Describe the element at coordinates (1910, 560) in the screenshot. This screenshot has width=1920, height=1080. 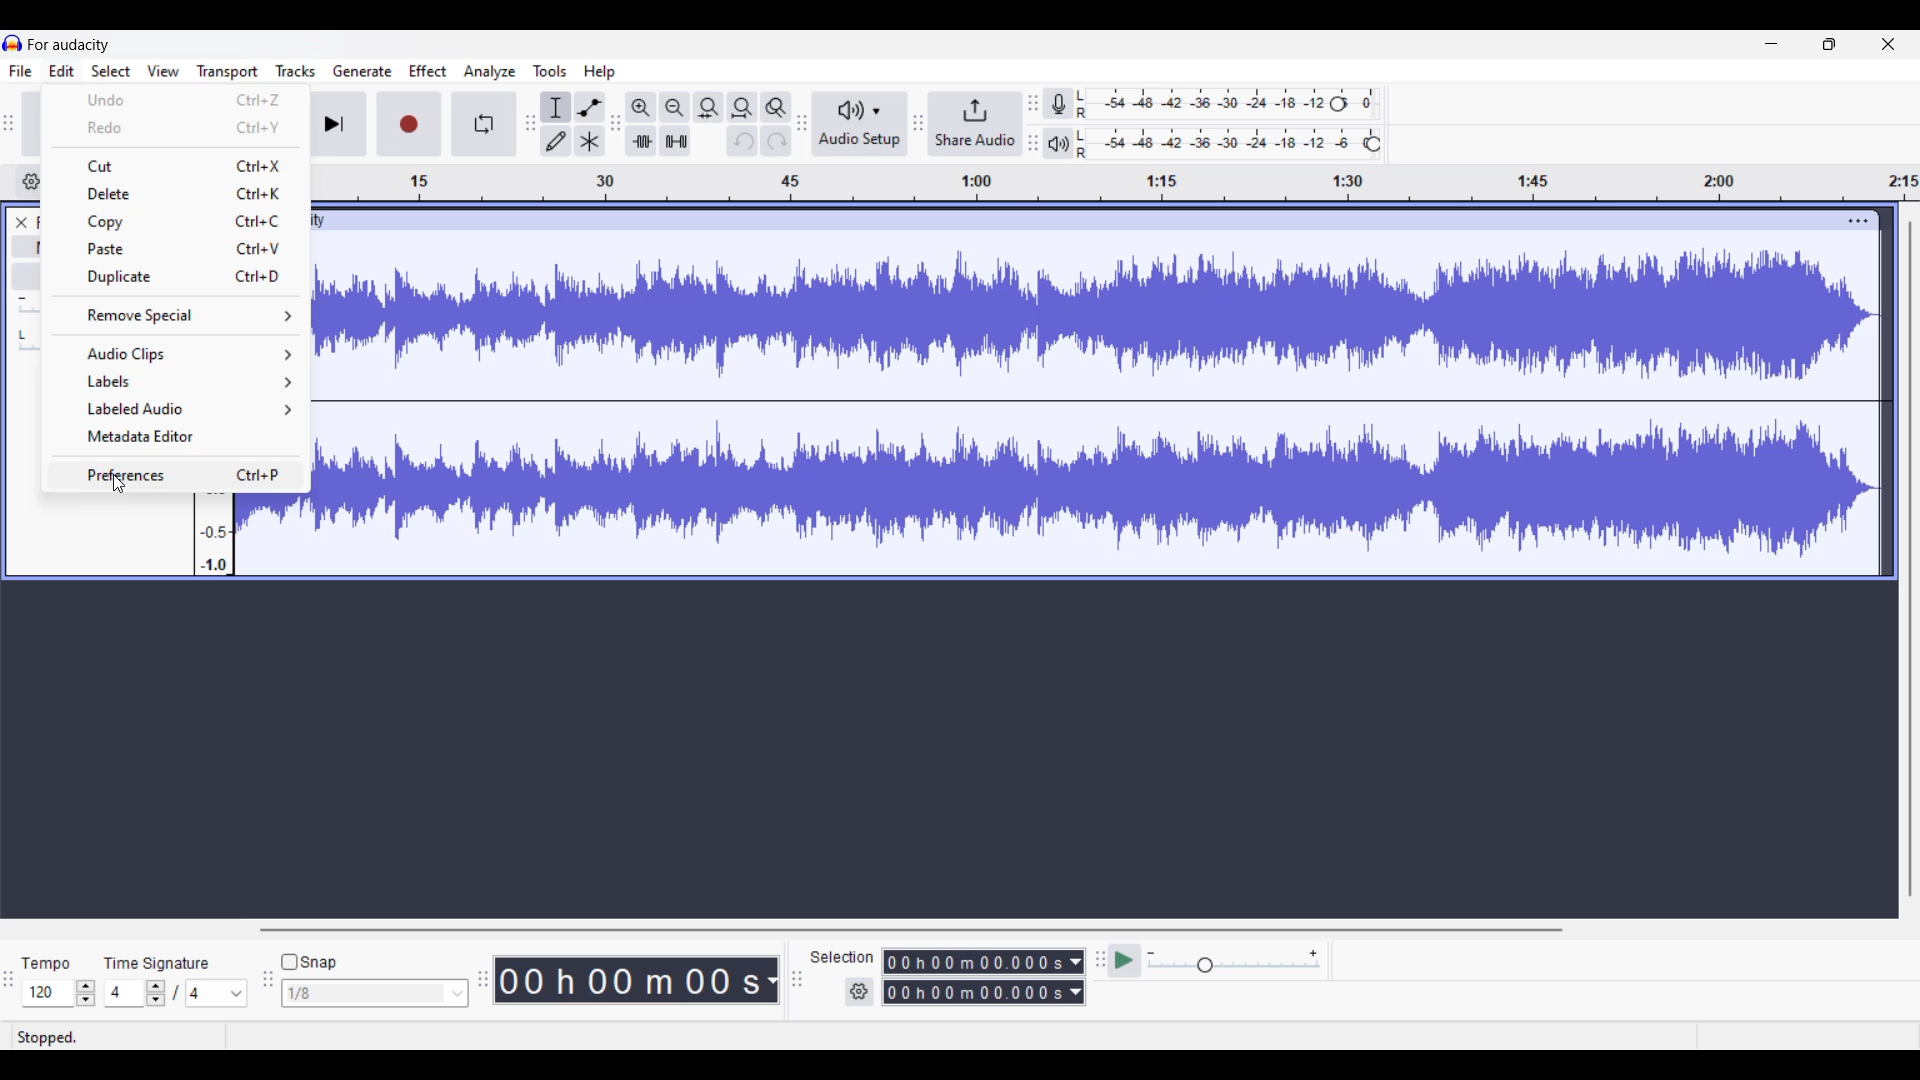
I see `Vertical slide bar` at that location.